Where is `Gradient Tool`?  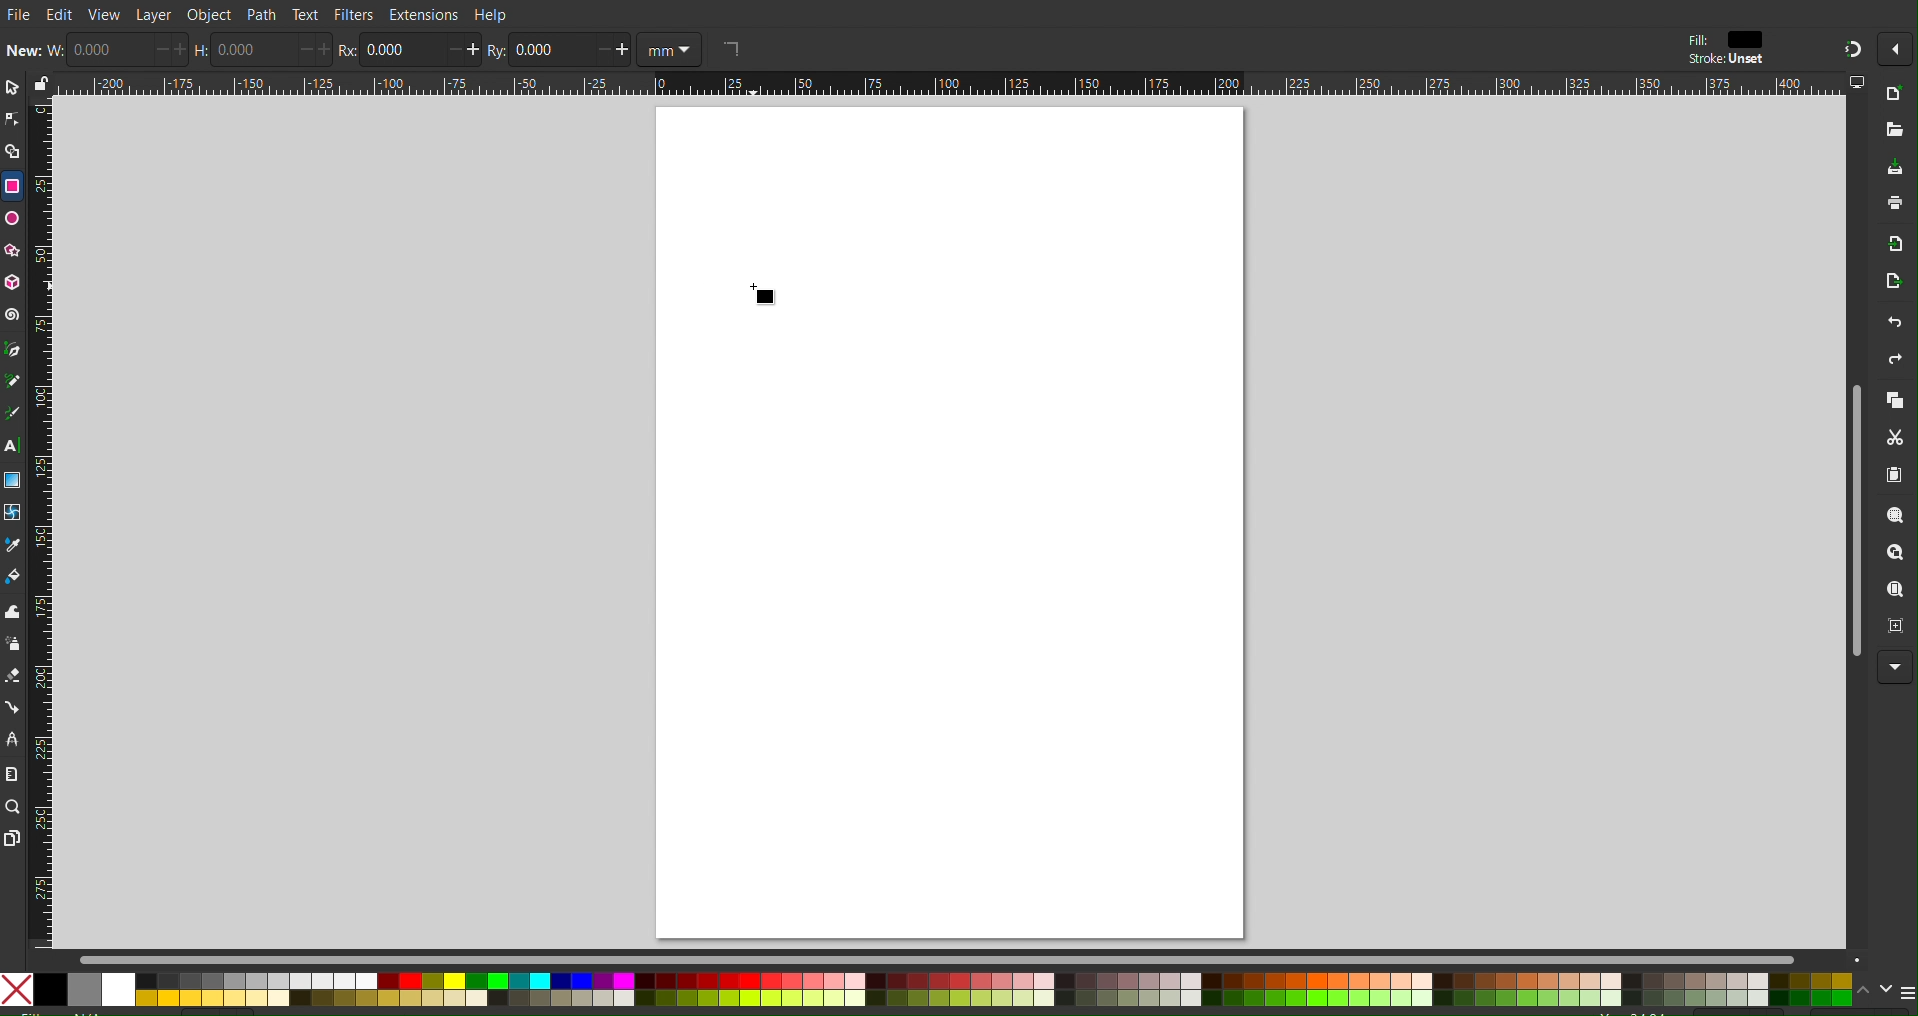 Gradient Tool is located at coordinates (12, 480).